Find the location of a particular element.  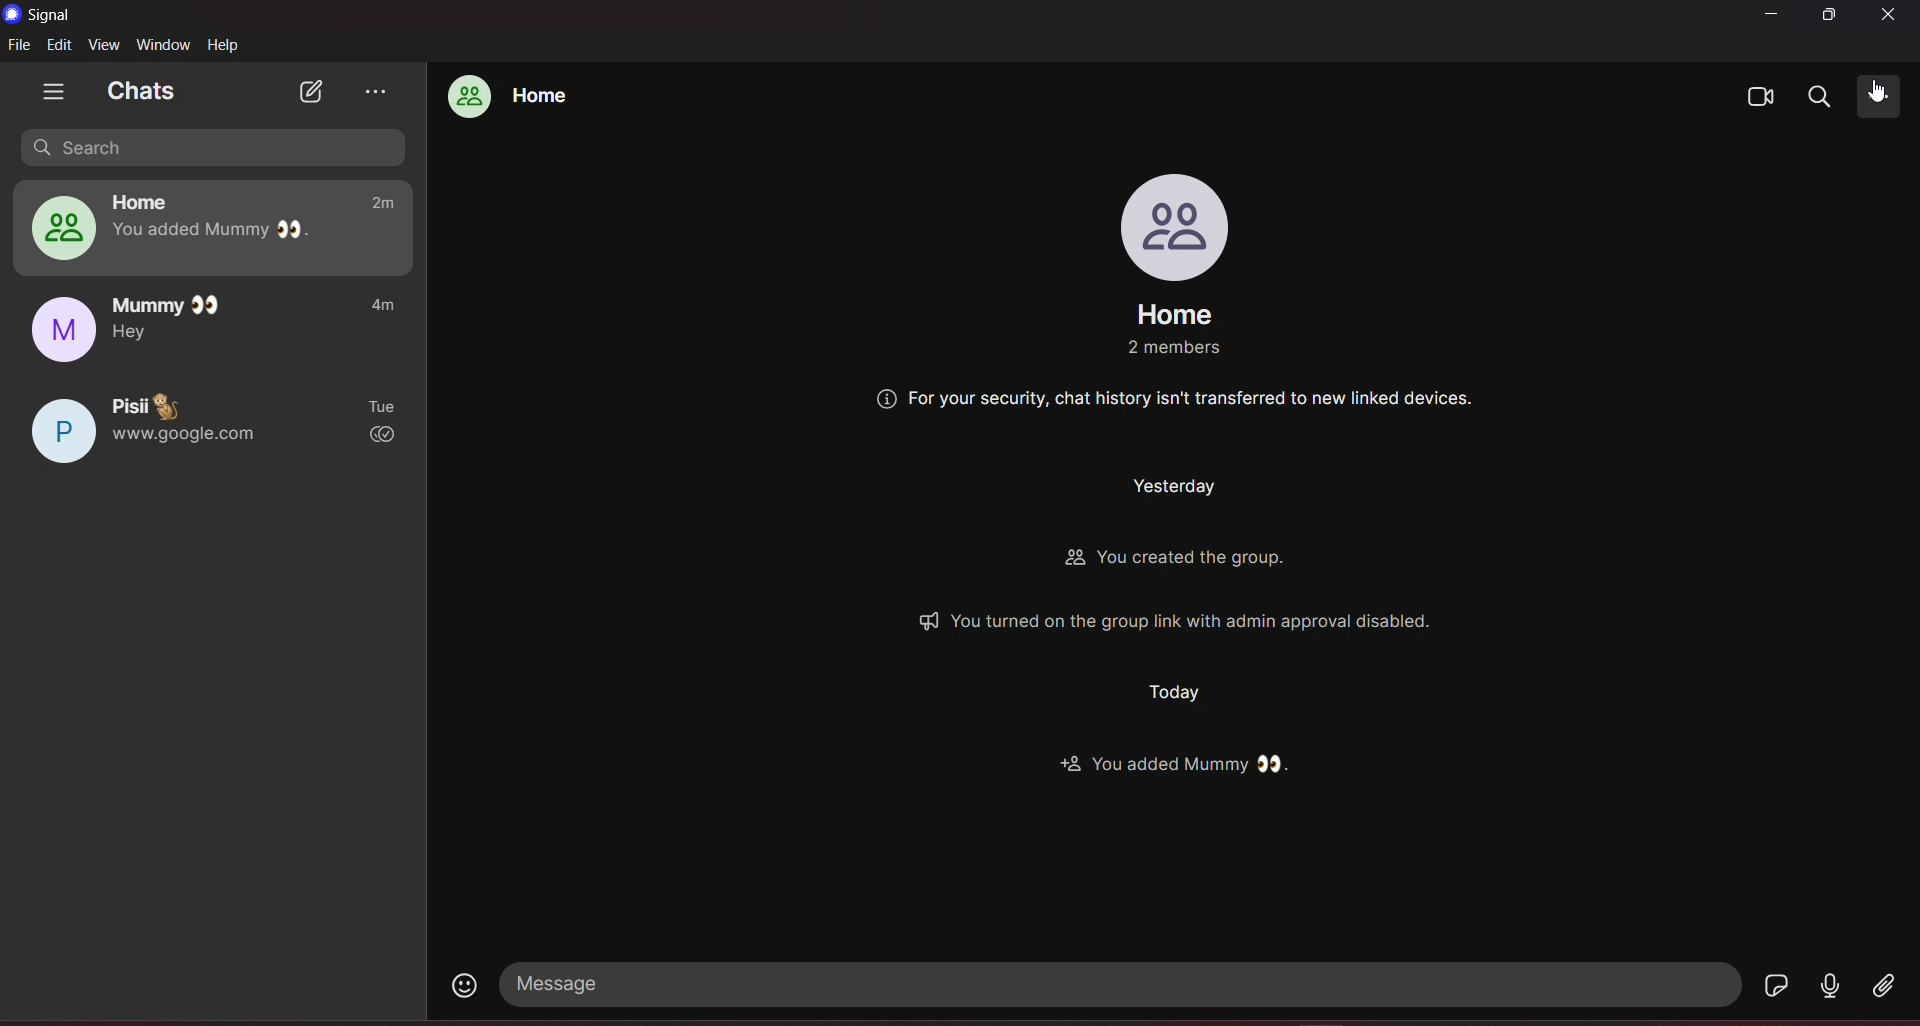

 is located at coordinates (1176, 487).